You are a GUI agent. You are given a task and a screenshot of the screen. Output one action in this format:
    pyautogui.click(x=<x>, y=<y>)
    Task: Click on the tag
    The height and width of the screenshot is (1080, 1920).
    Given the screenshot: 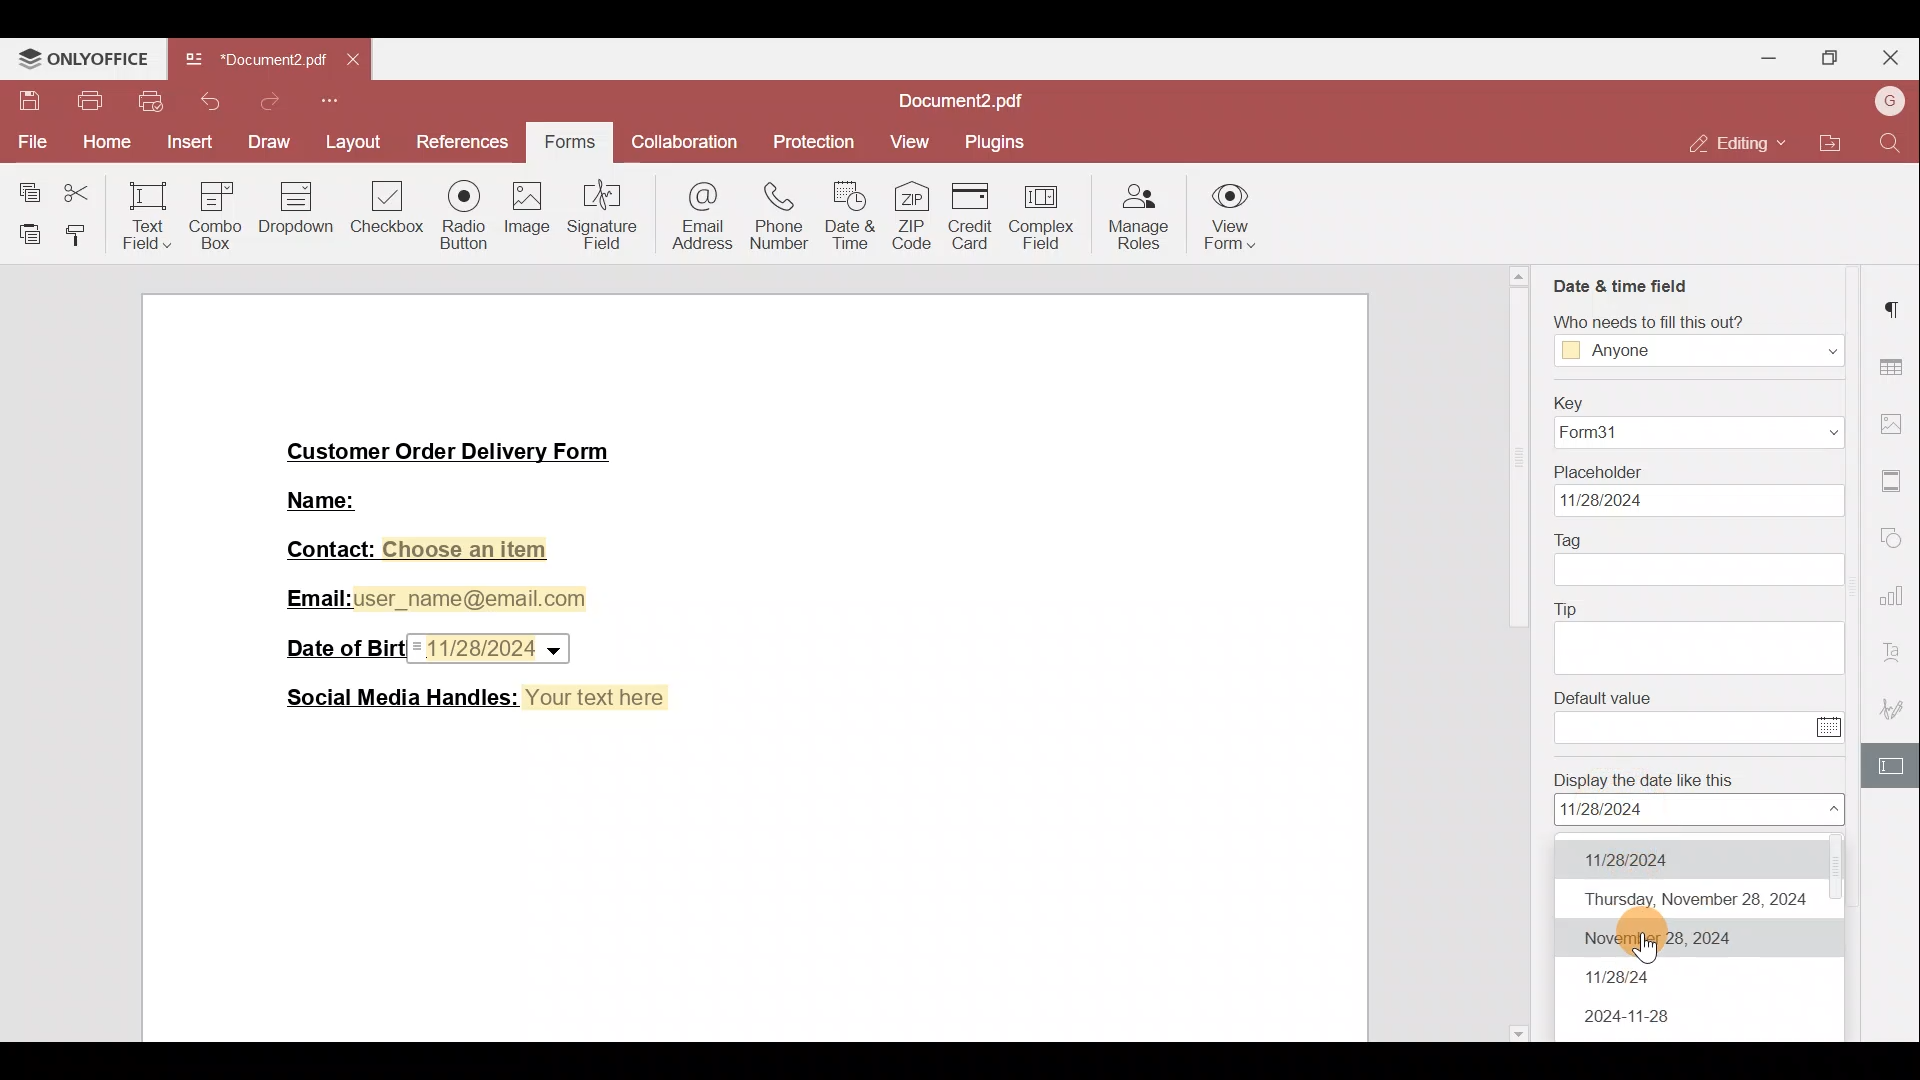 What is the action you would take?
    pyautogui.click(x=1701, y=571)
    